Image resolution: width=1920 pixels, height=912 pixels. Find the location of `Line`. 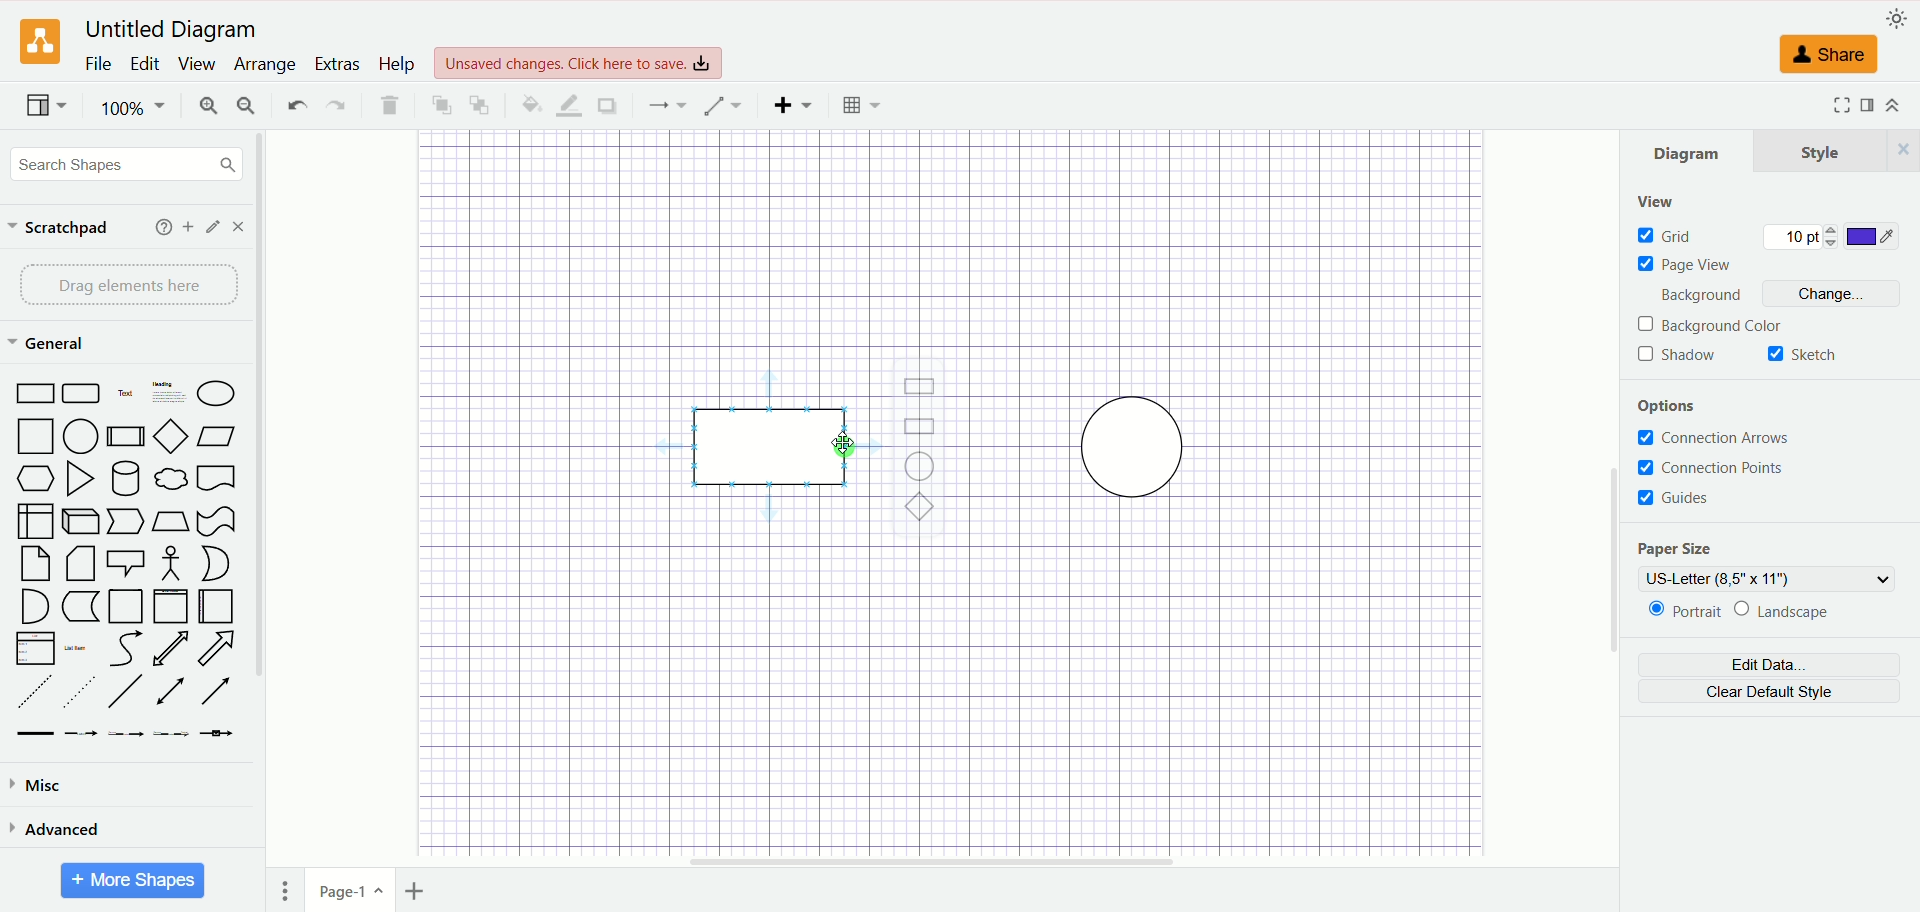

Line is located at coordinates (127, 692).